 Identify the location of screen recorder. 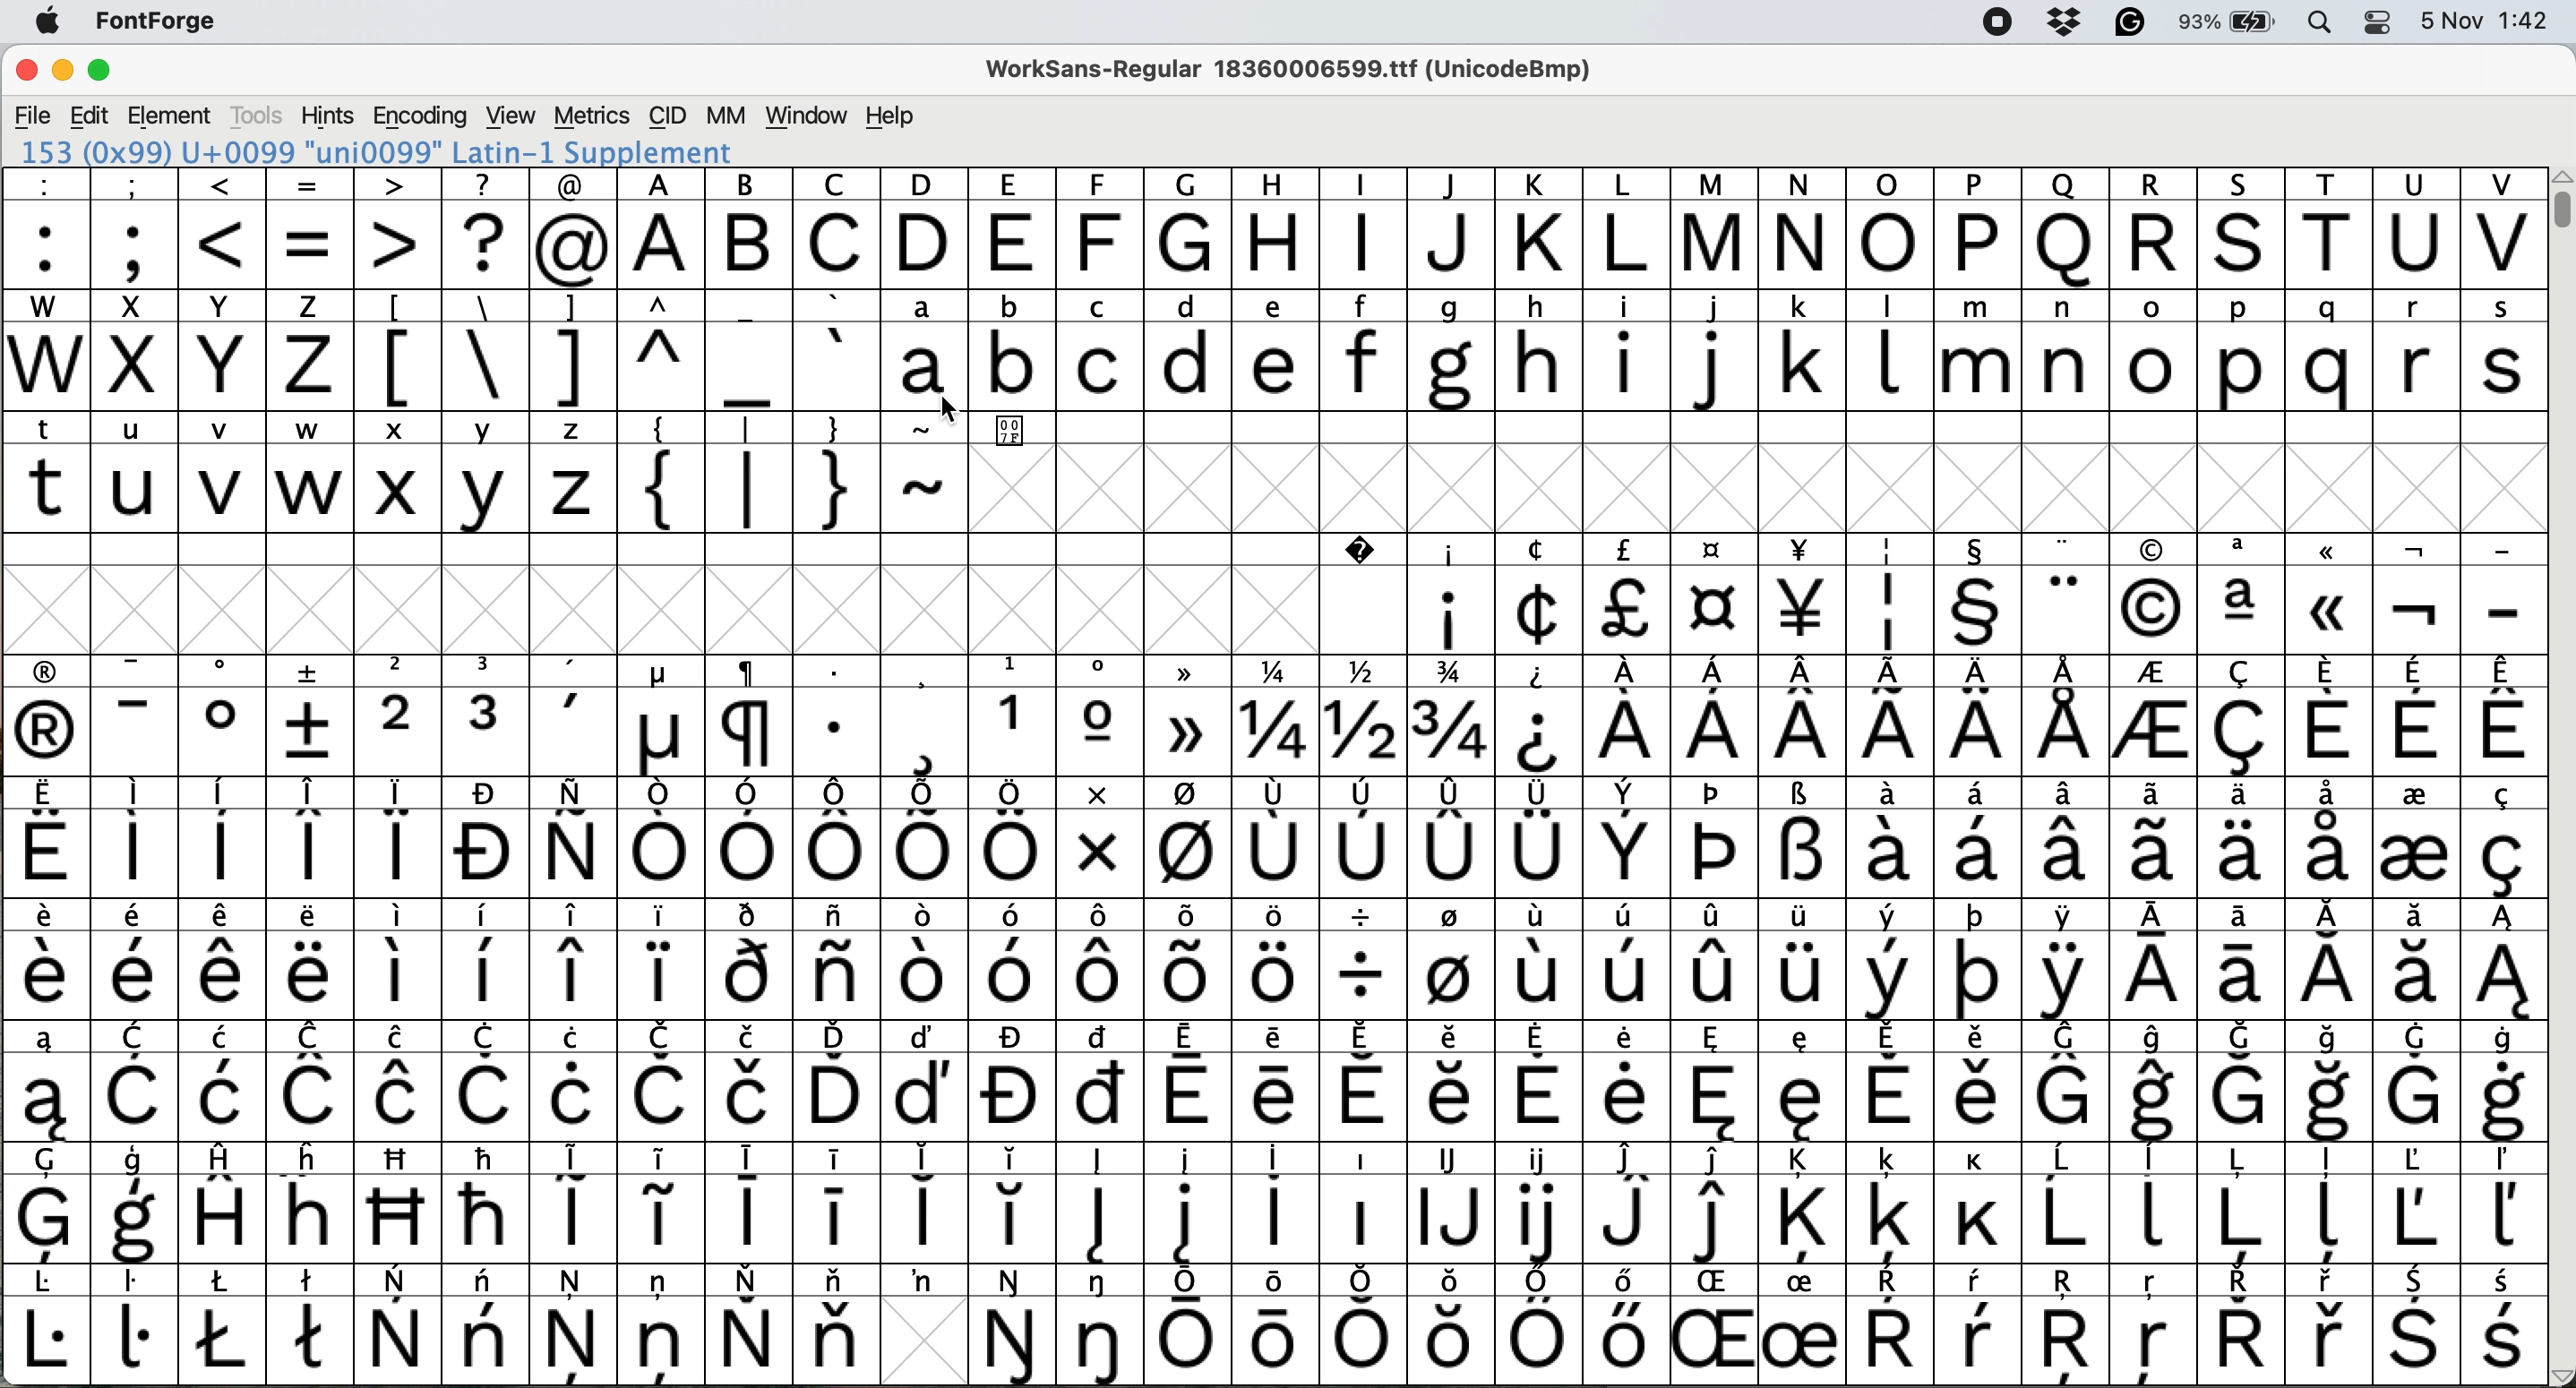
(1995, 24).